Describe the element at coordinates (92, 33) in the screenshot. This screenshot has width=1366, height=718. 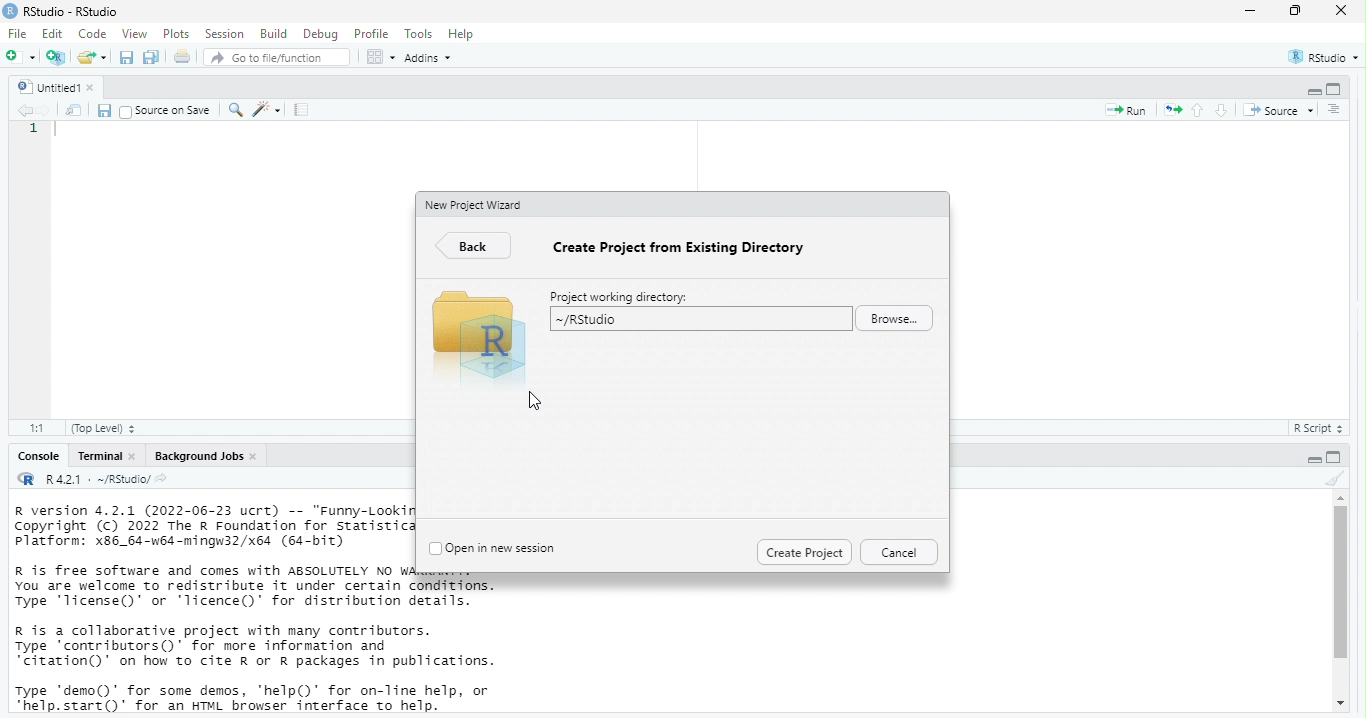
I see `code` at that location.